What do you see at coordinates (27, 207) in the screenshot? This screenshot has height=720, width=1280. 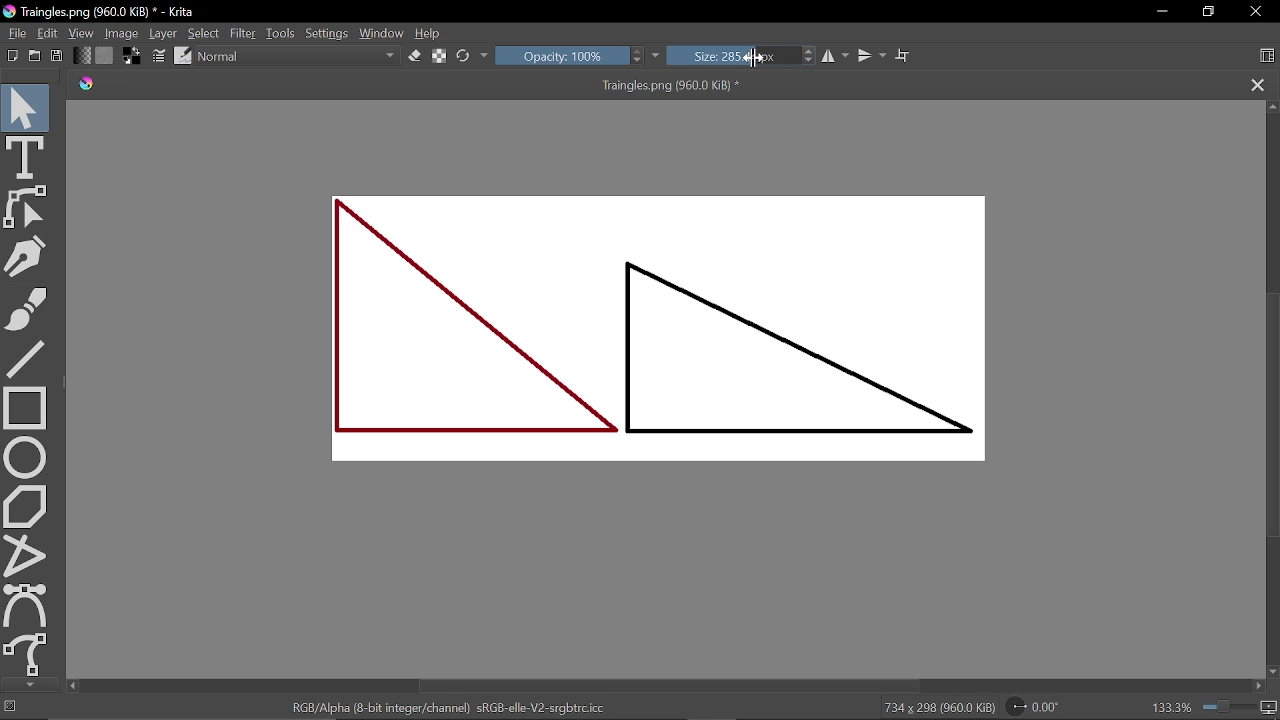 I see `Edit shapes tool` at bounding box center [27, 207].